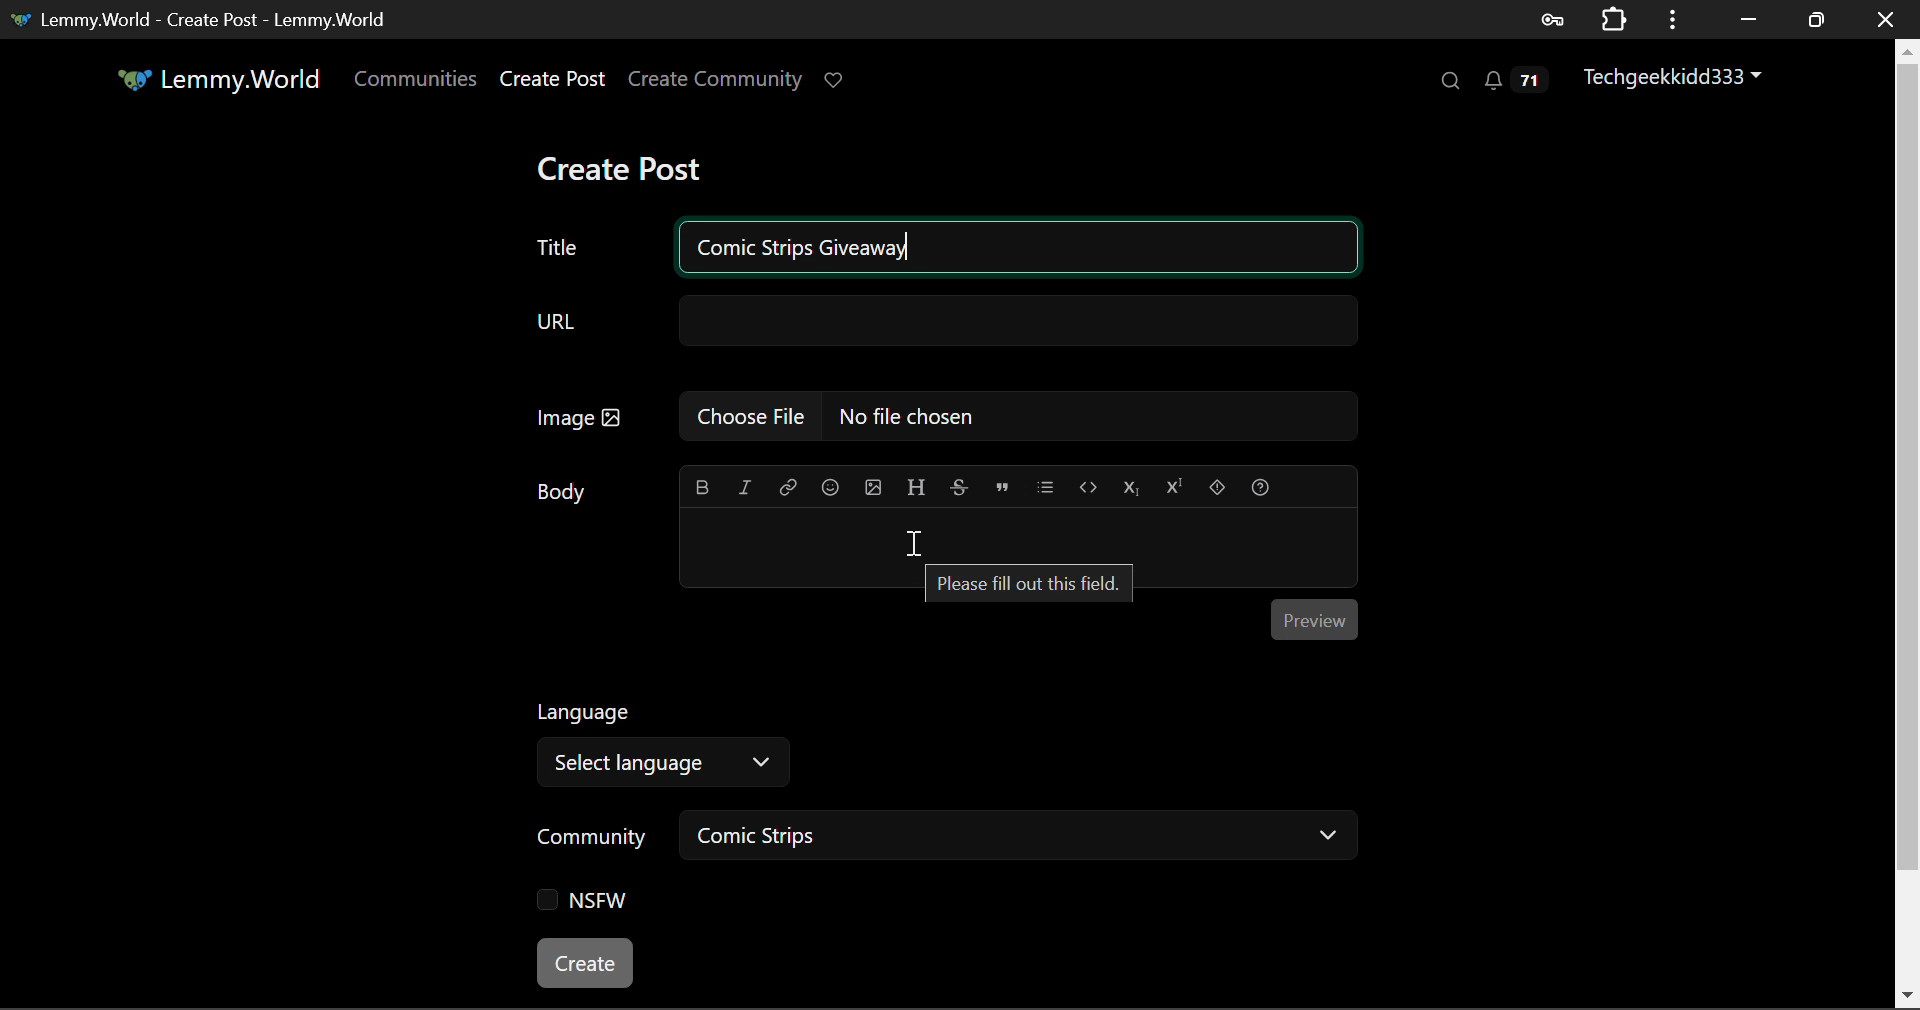 The width and height of the screenshot is (1920, 1010). What do you see at coordinates (916, 484) in the screenshot?
I see `header` at bounding box center [916, 484].